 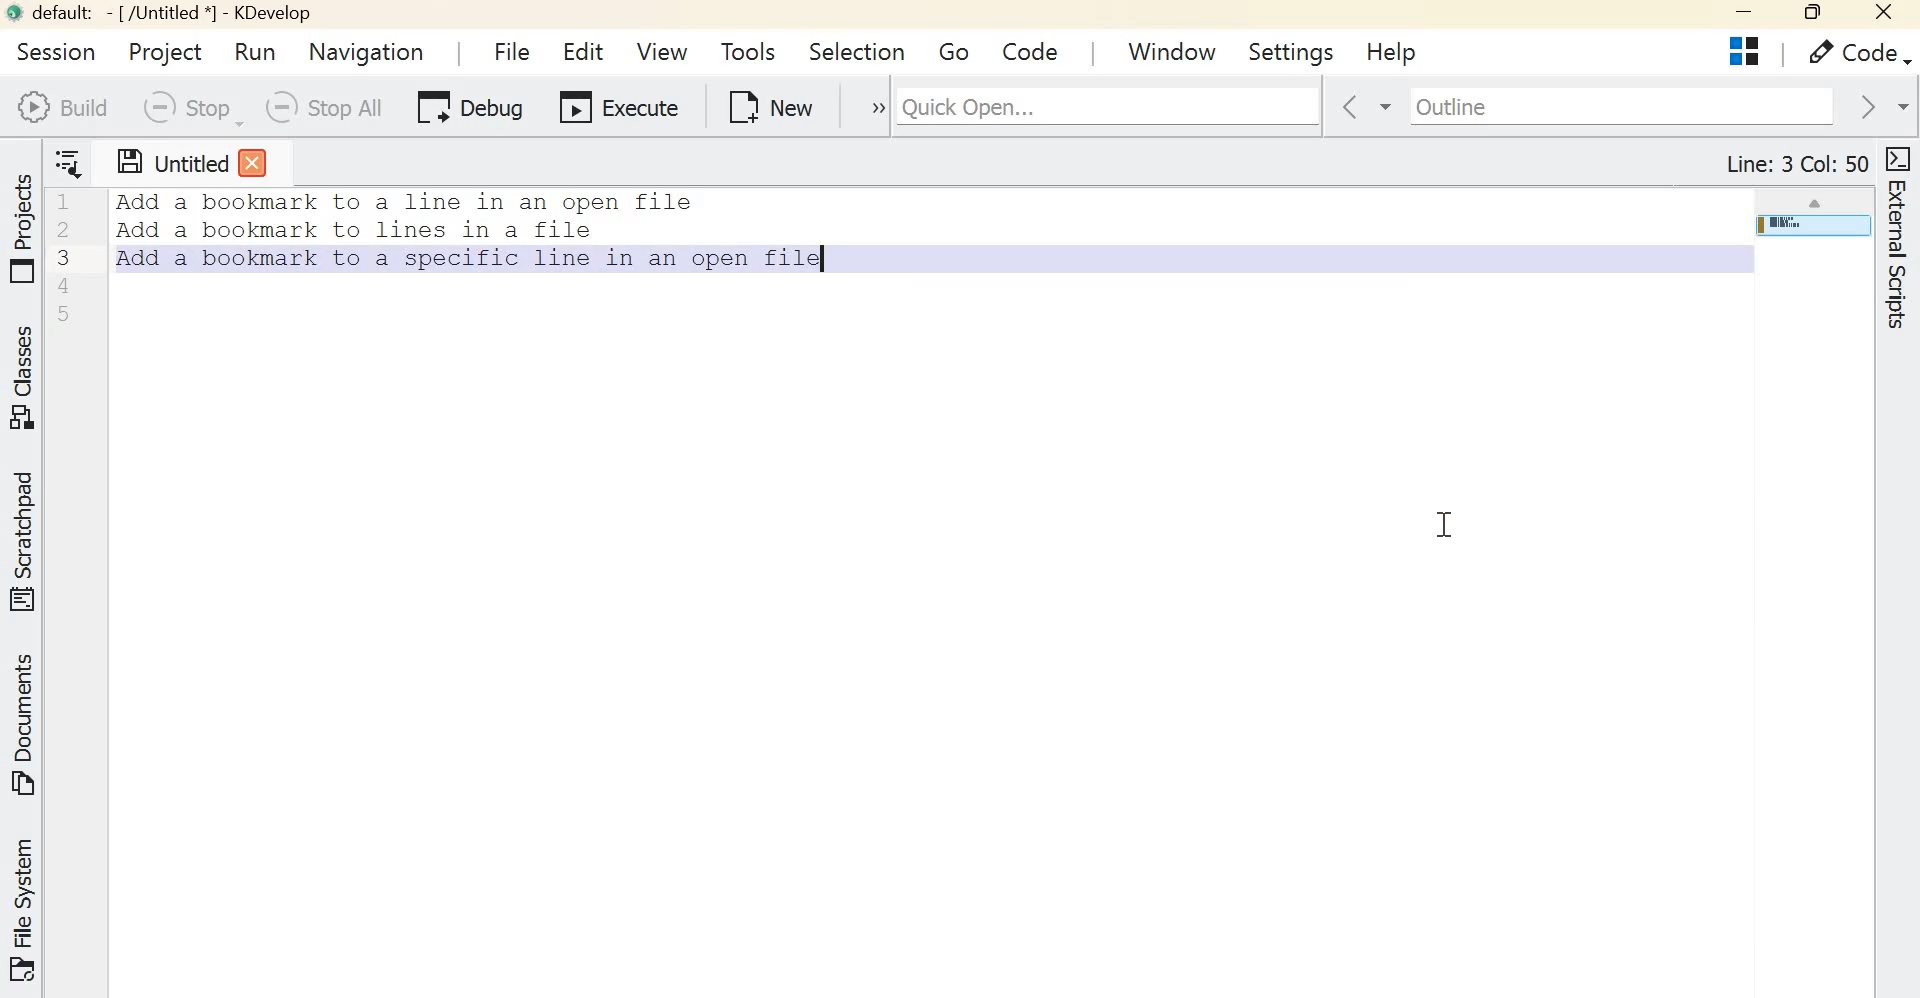 I want to click on Code, so click(x=1858, y=53).